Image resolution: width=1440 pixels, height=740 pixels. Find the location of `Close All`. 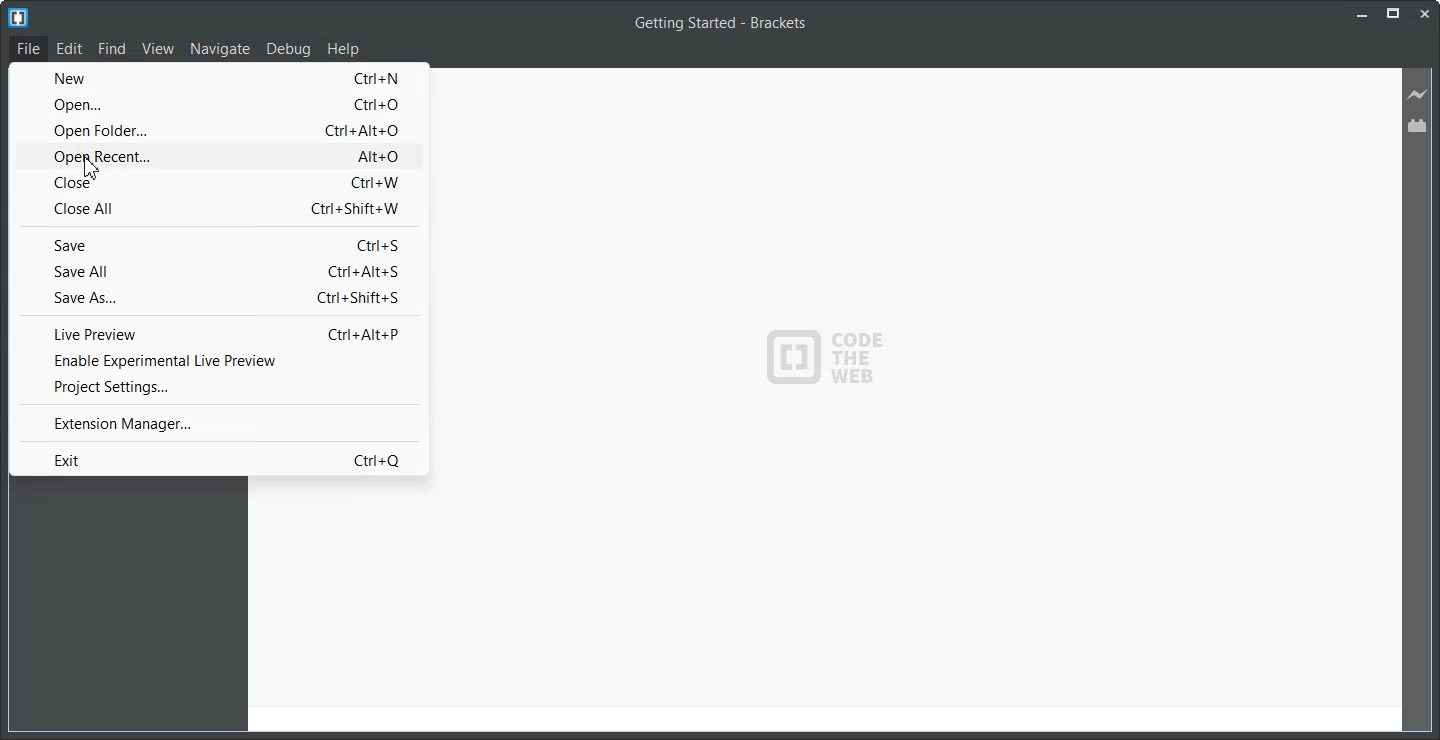

Close All is located at coordinates (216, 209).